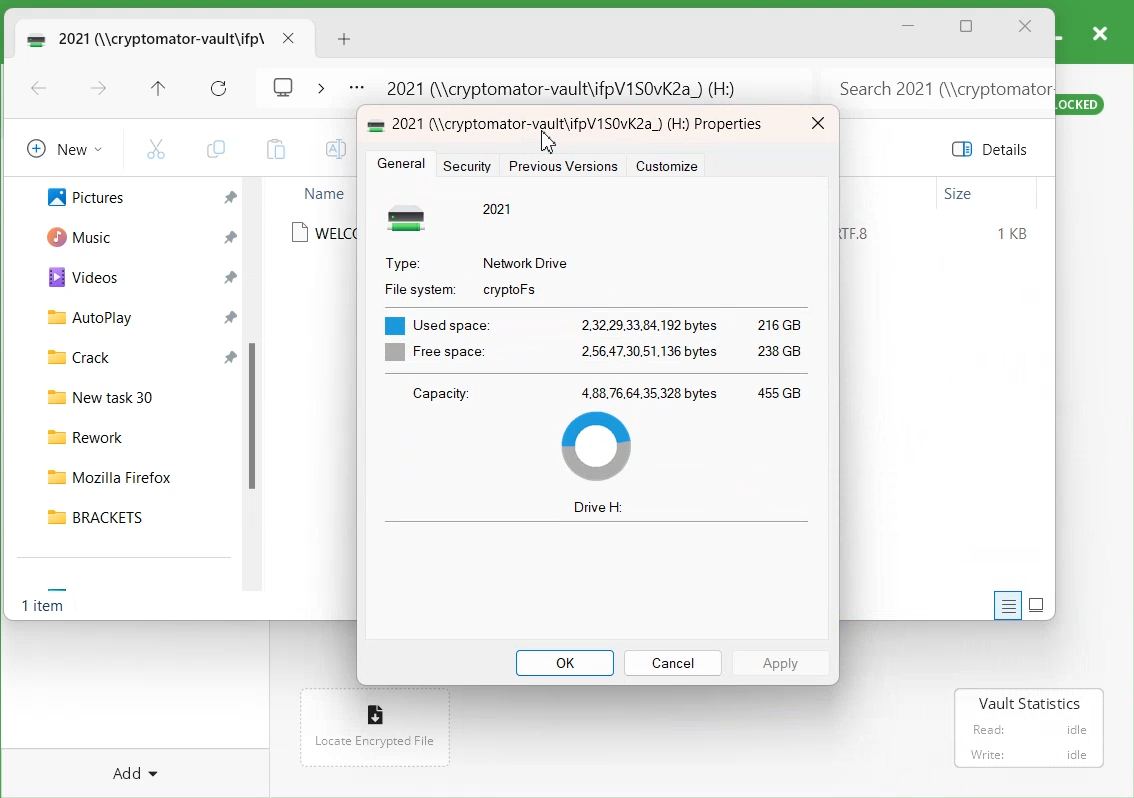 This screenshot has height=798, width=1134. What do you see at coordinates (373, 742) in the screenshot?
I see `Locate Encrypted File` at bounding box center [373, 742].